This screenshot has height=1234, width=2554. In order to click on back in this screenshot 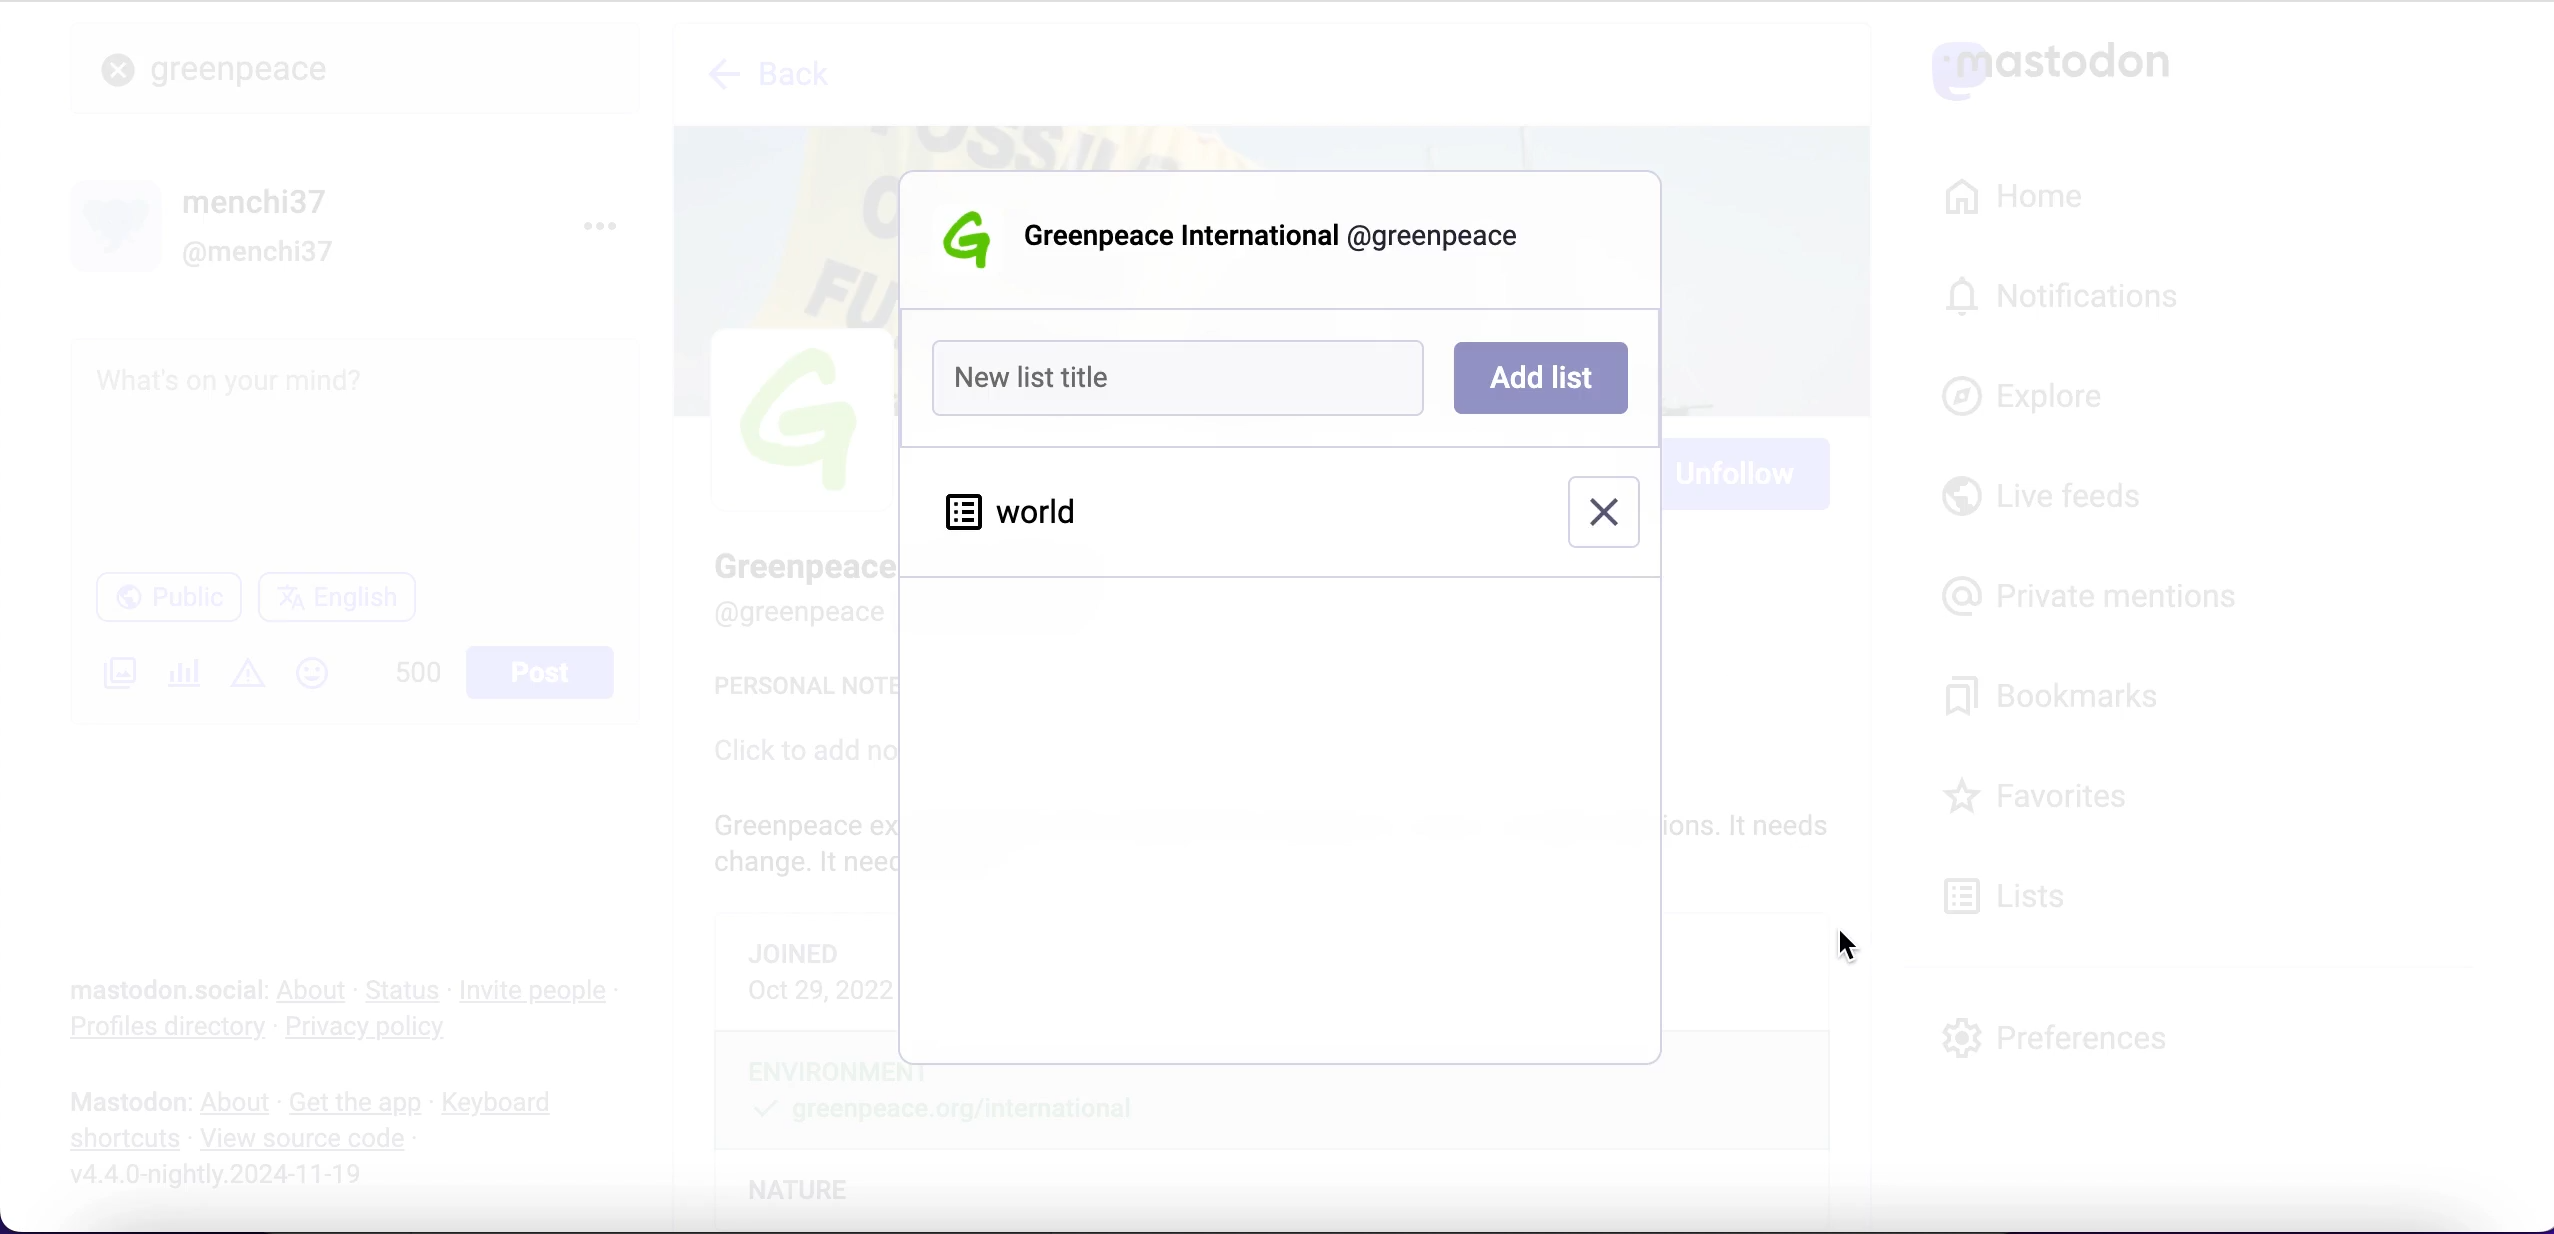, I will do `click(773, 80)`.